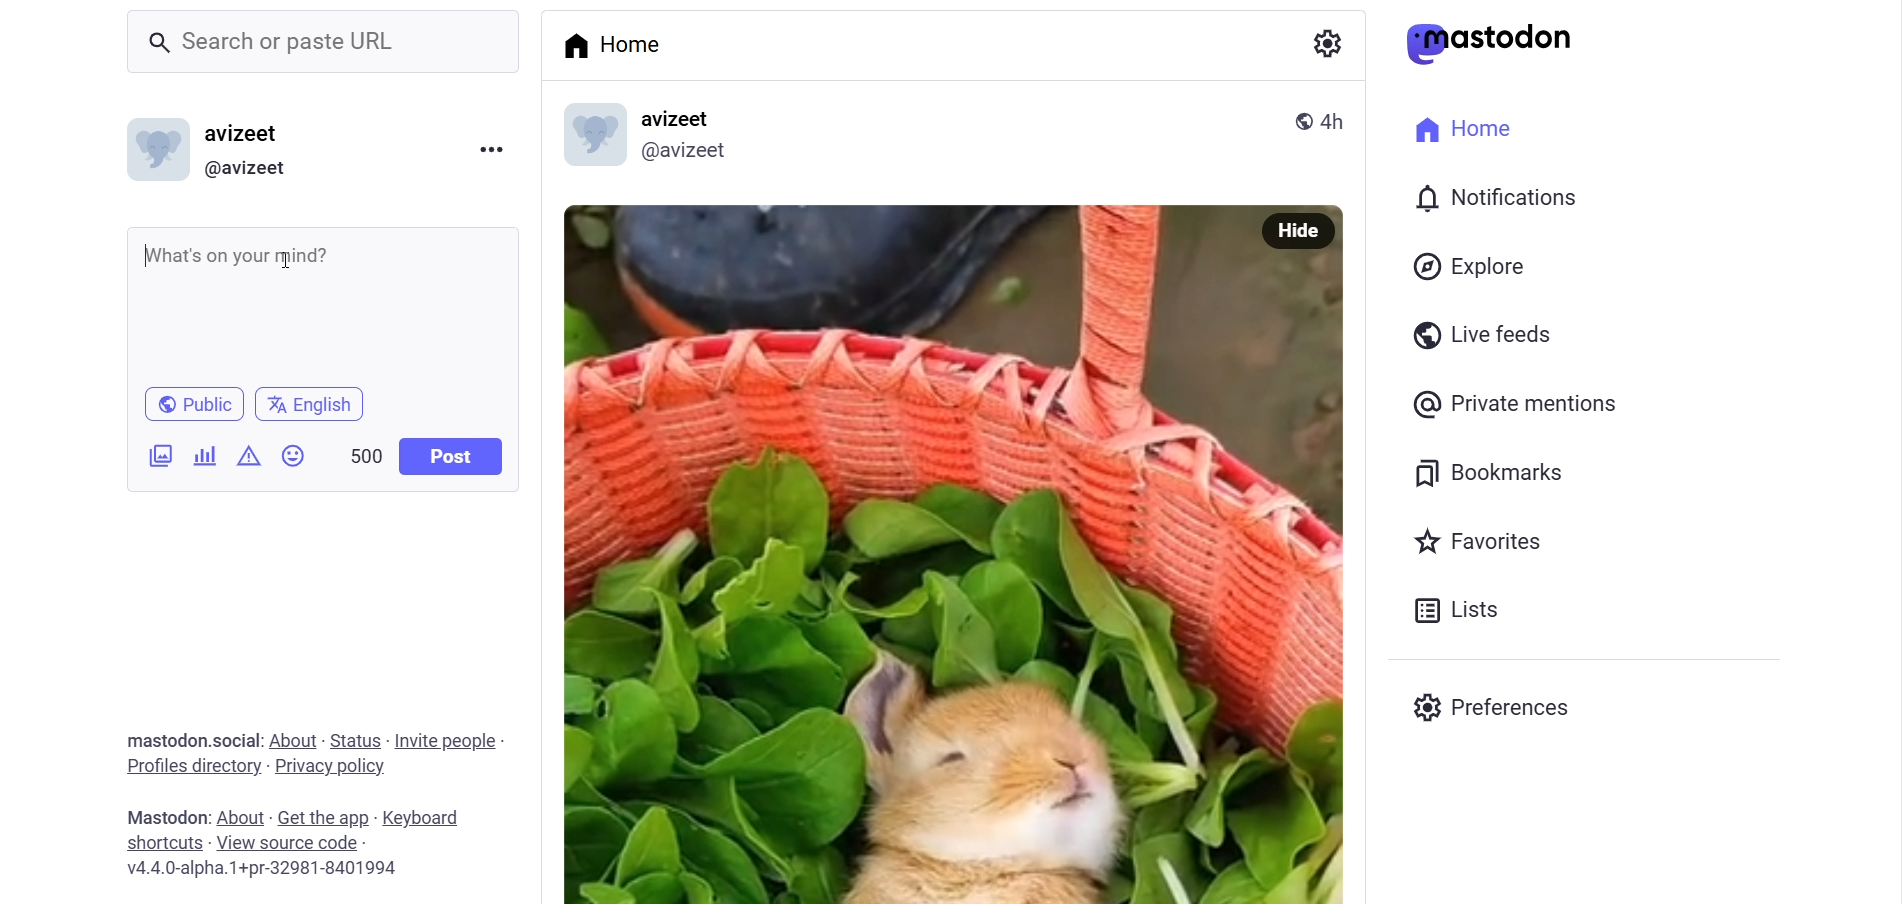 This screenshot has width=1902, height=904. Describe the element at coordinates (426, 814) in the screenshot. I see `keyboard` at that location.